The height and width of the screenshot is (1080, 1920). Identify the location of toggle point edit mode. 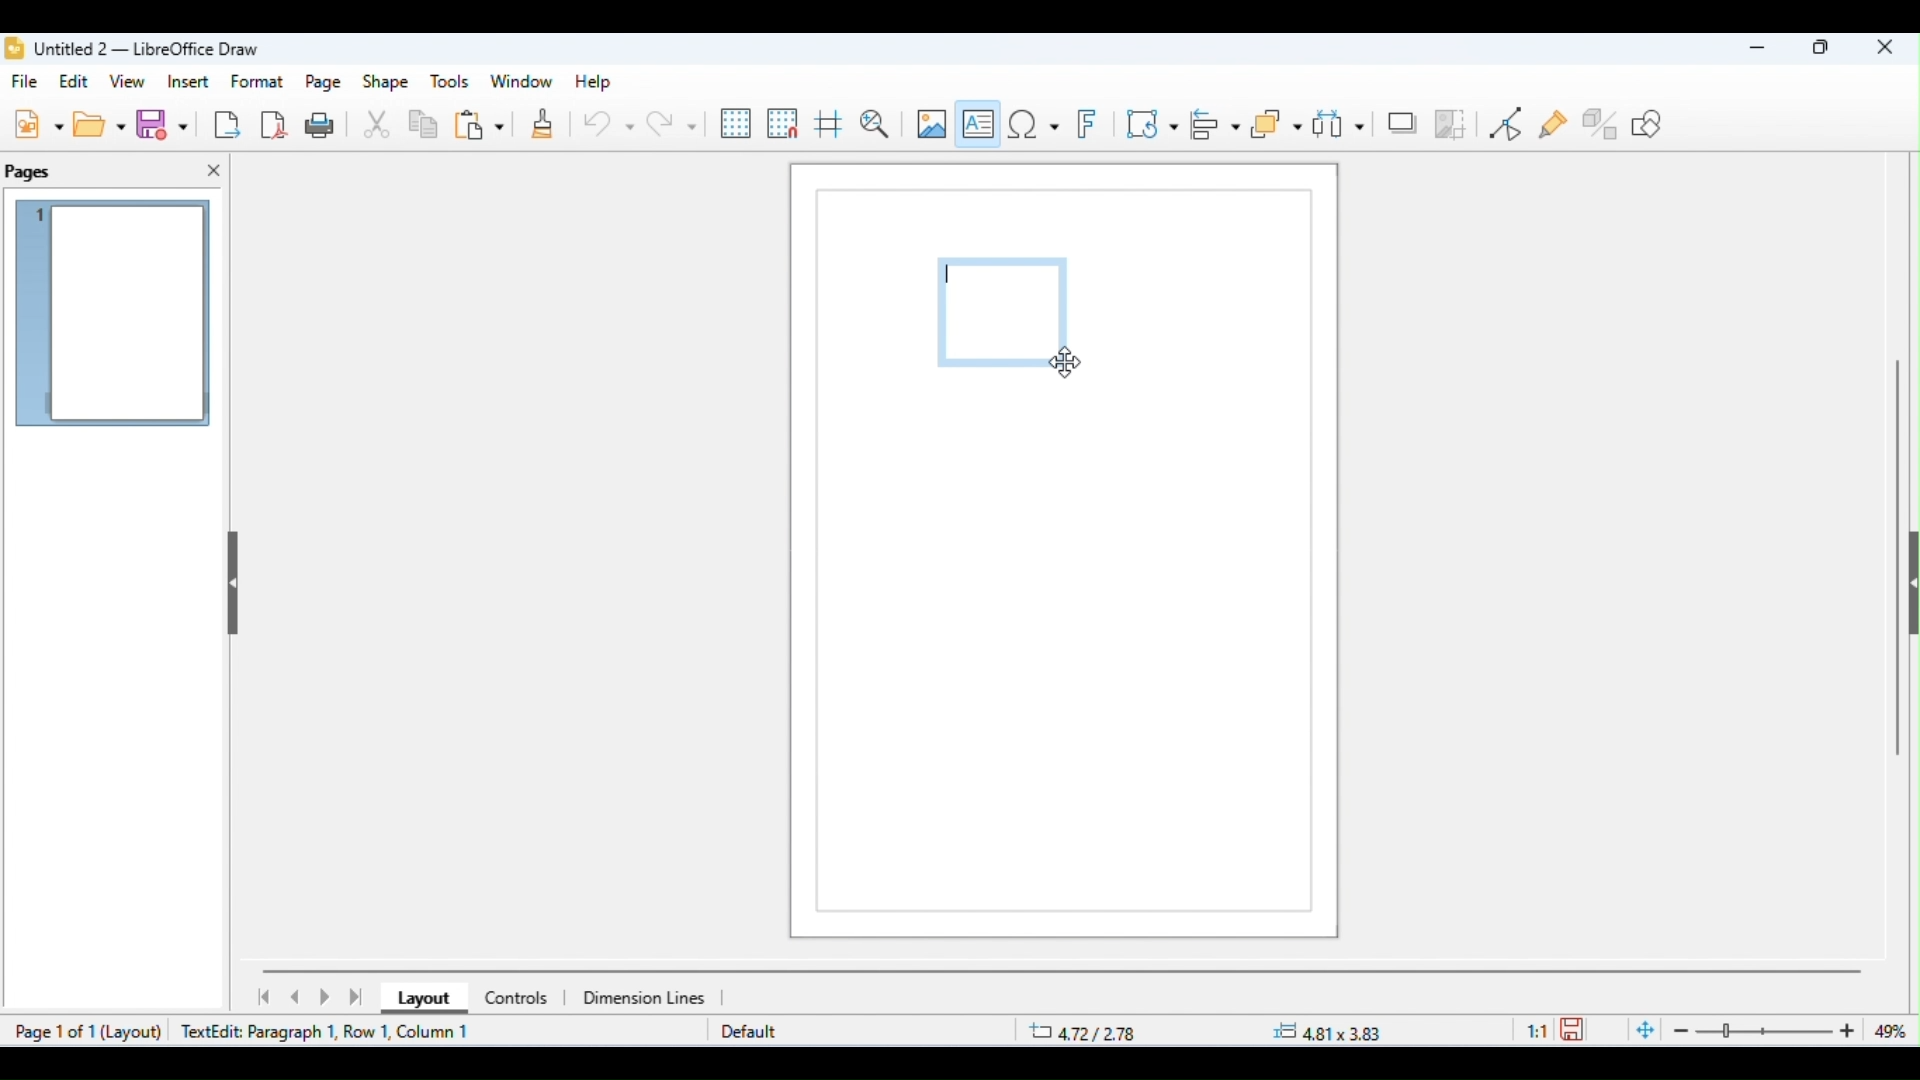
(1510, 124).